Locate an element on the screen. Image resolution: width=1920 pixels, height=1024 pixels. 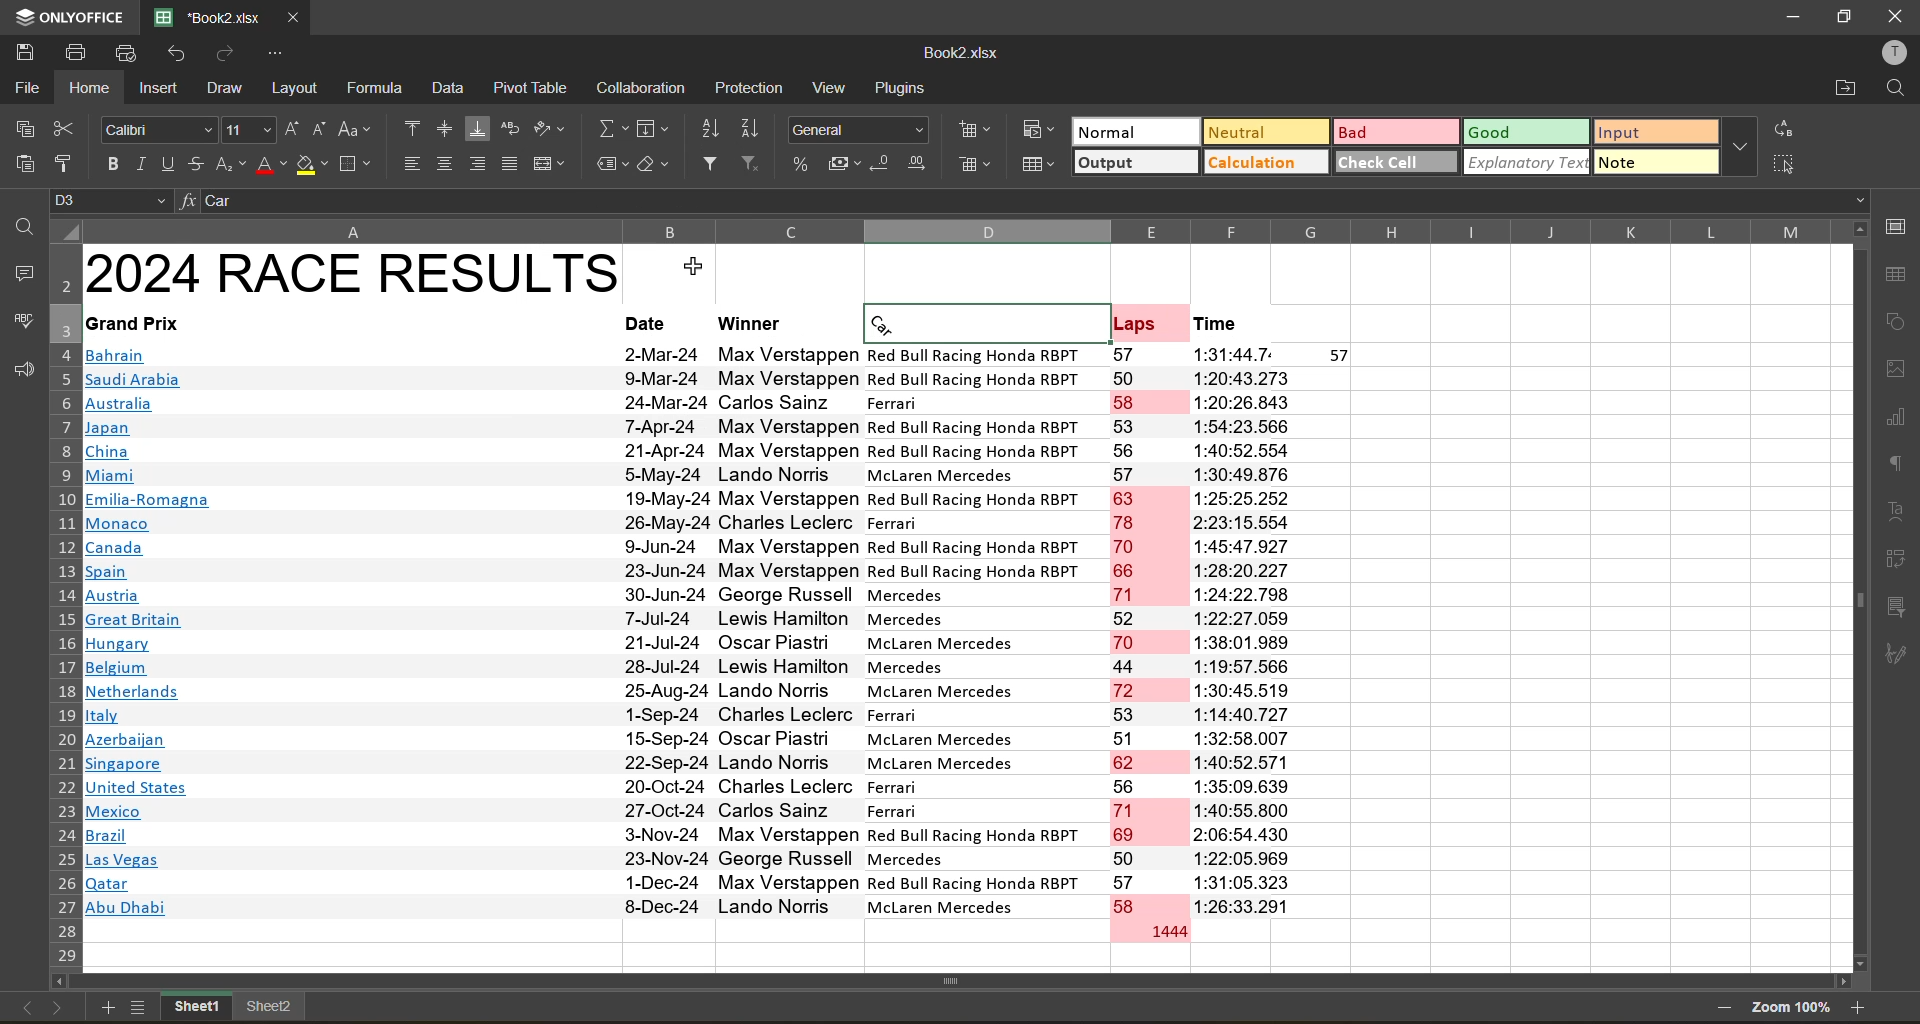
remove cells is located at coordinates (978, 170).